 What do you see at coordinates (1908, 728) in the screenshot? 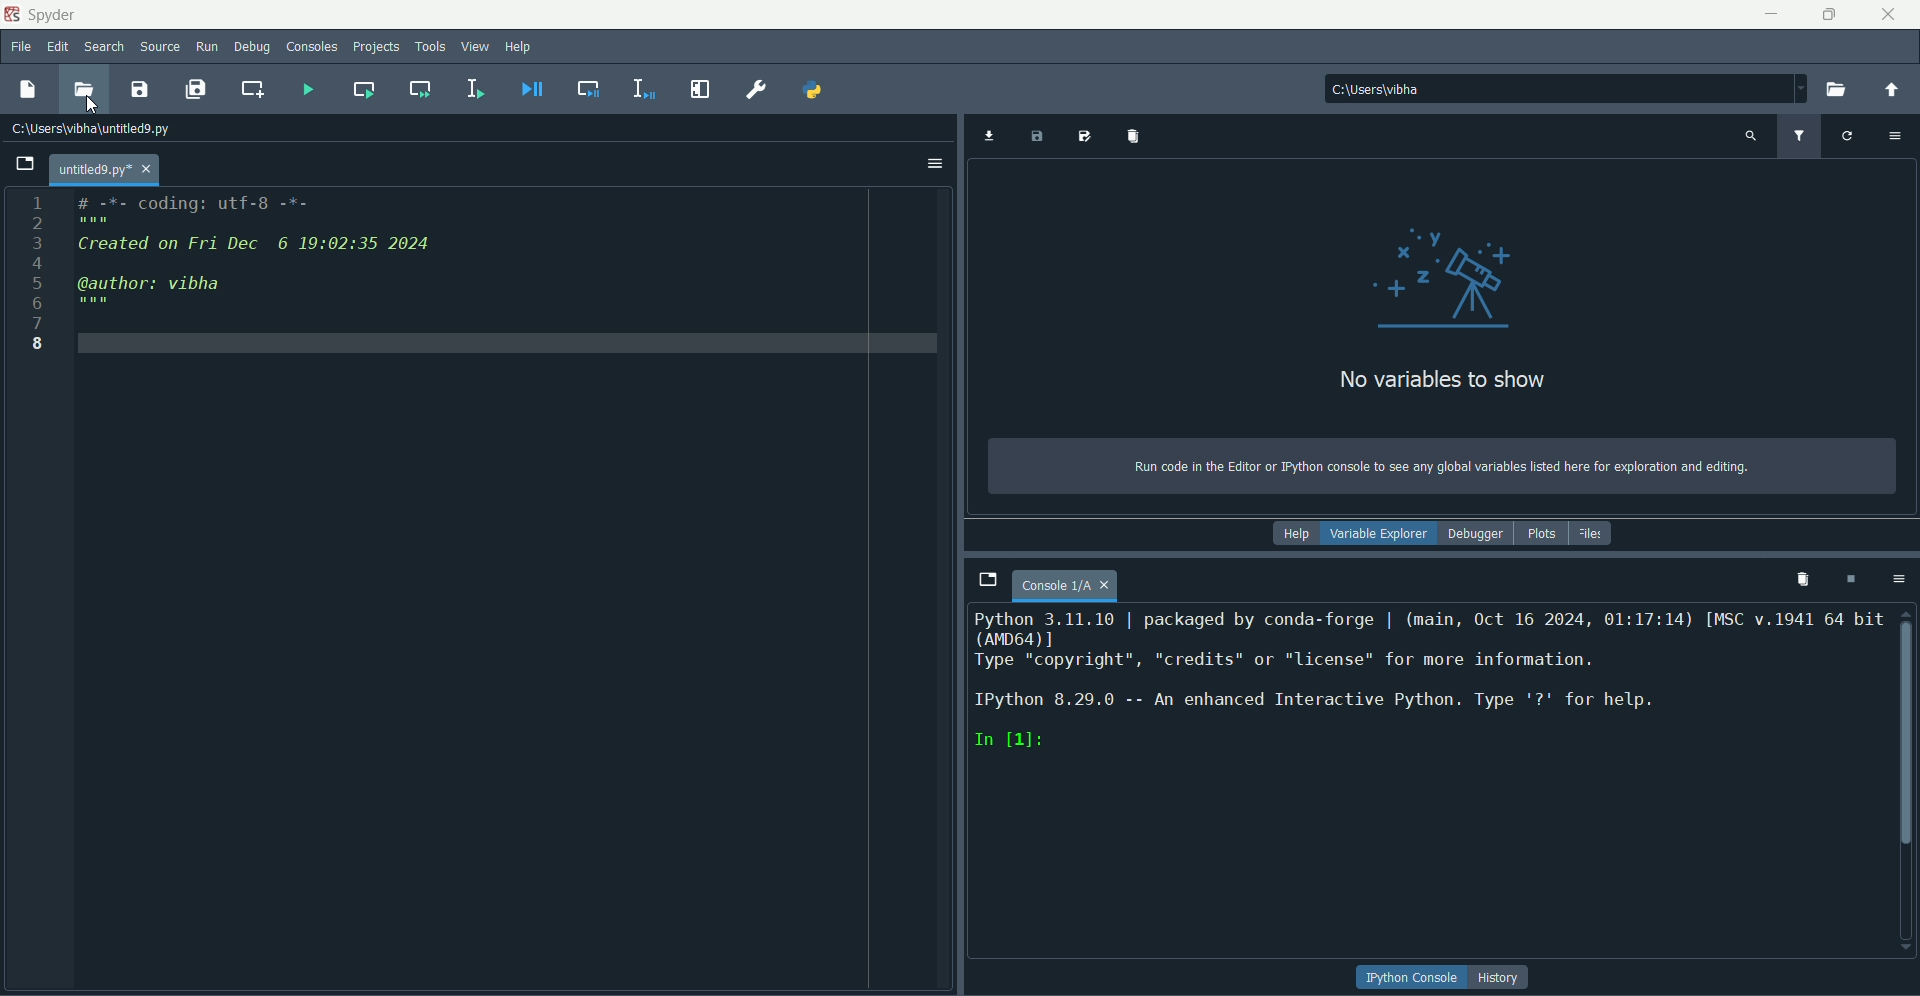
I see `scroll bar` at bounding box center [1908, 728].